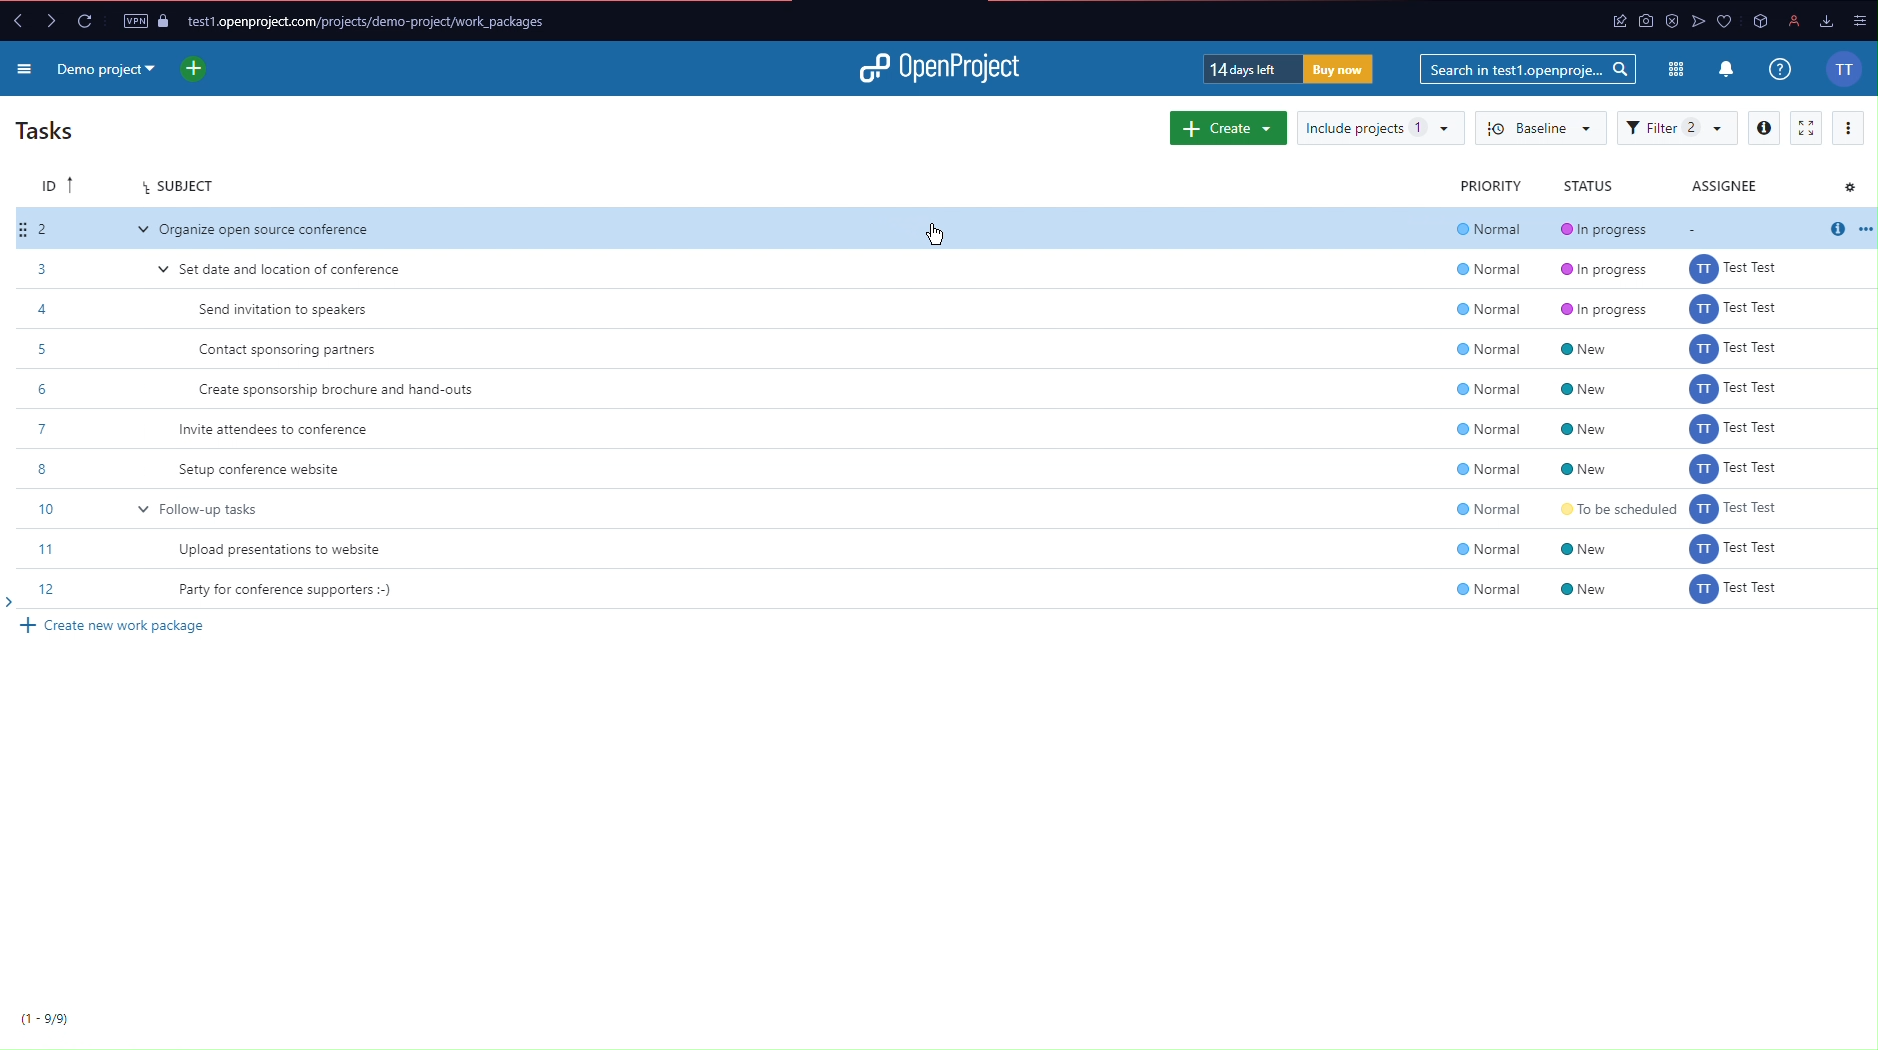 The height and width of the screenshot is (1050, 1878). What do you see at coordinates (1603, 23) in the screenshot?
I see `app icon` at bounding box center [1603, 23].